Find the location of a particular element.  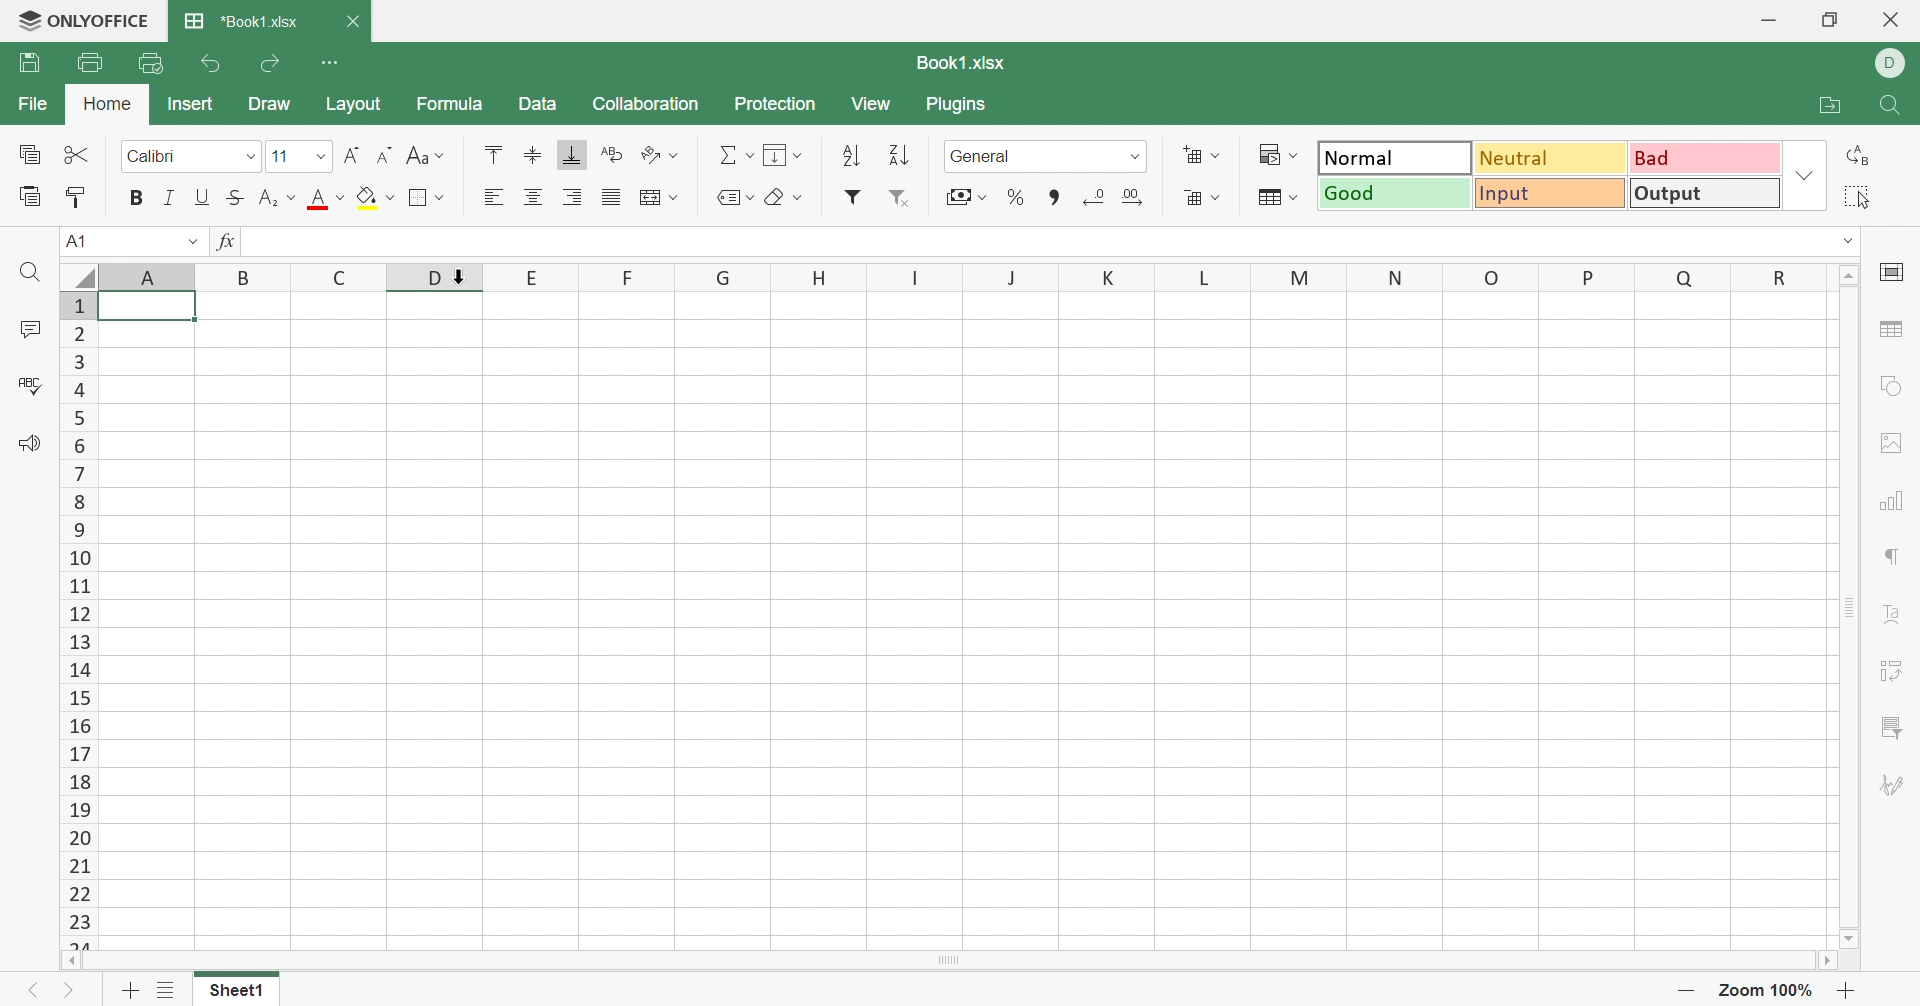

Drop Down is located at coordinates (798, 197).